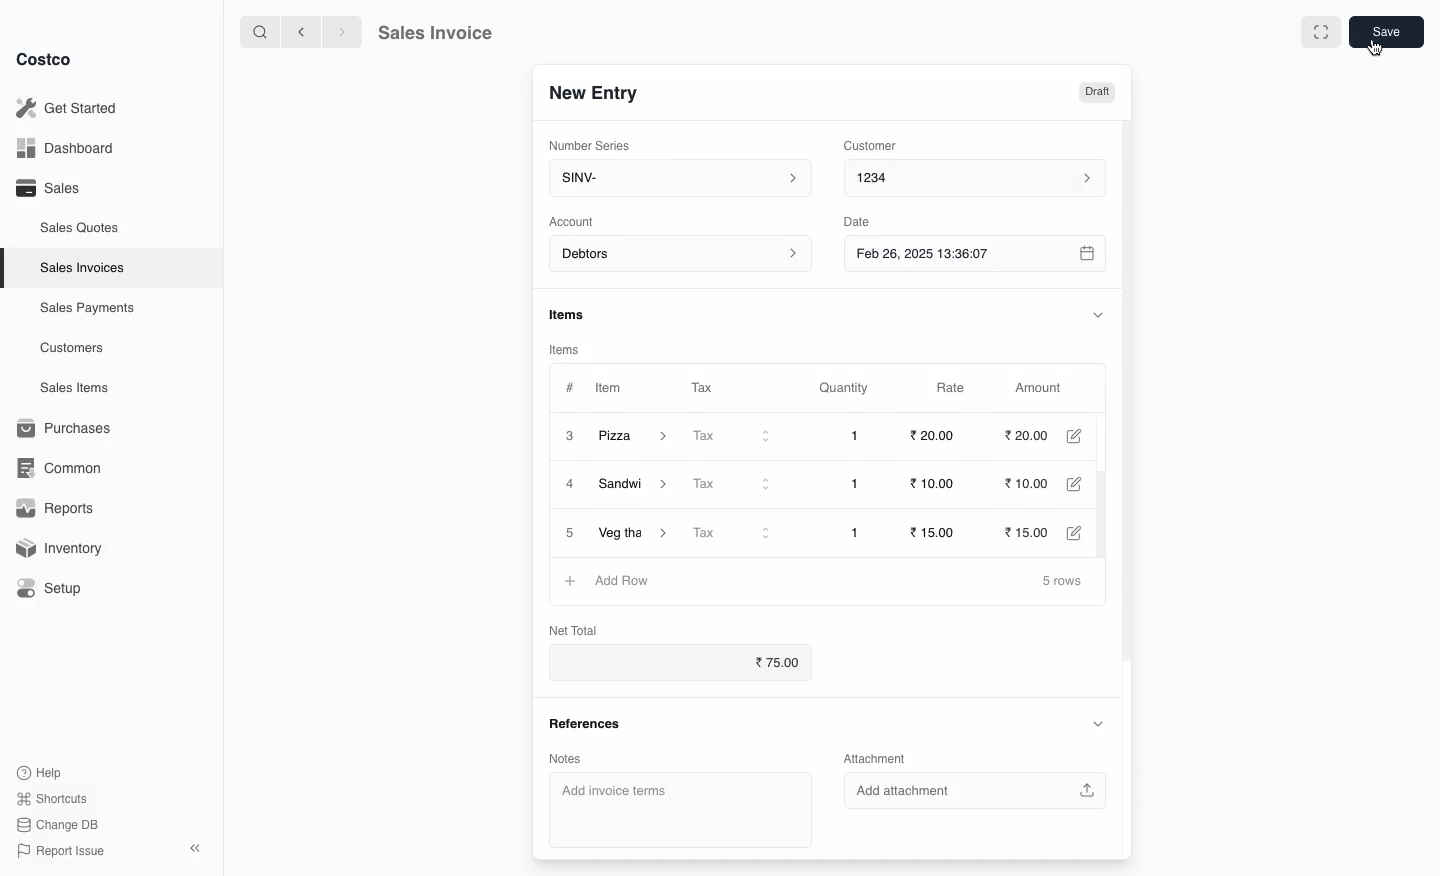 The width and height of the screenshot is (1440, 876). I want to click on 20.00, so click(1029, 436).